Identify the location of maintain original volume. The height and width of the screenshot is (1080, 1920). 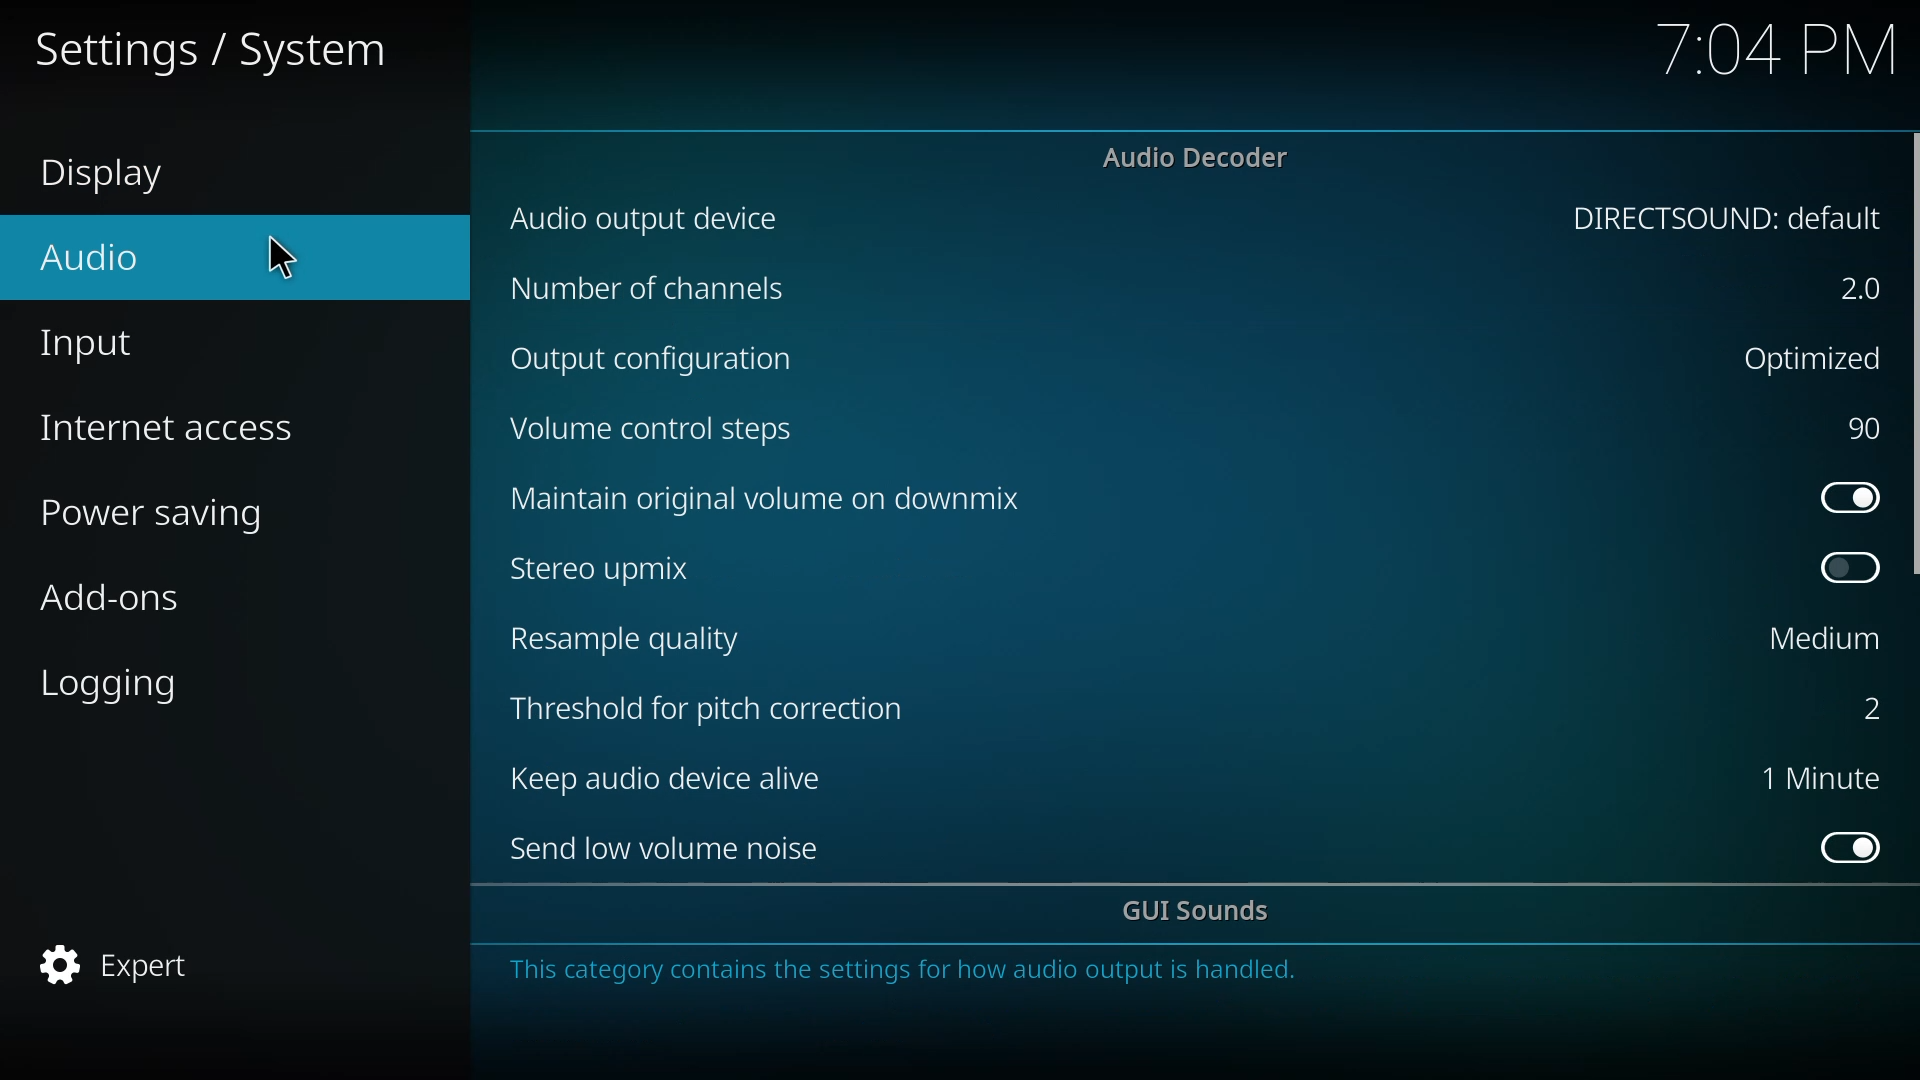
(772, 496).